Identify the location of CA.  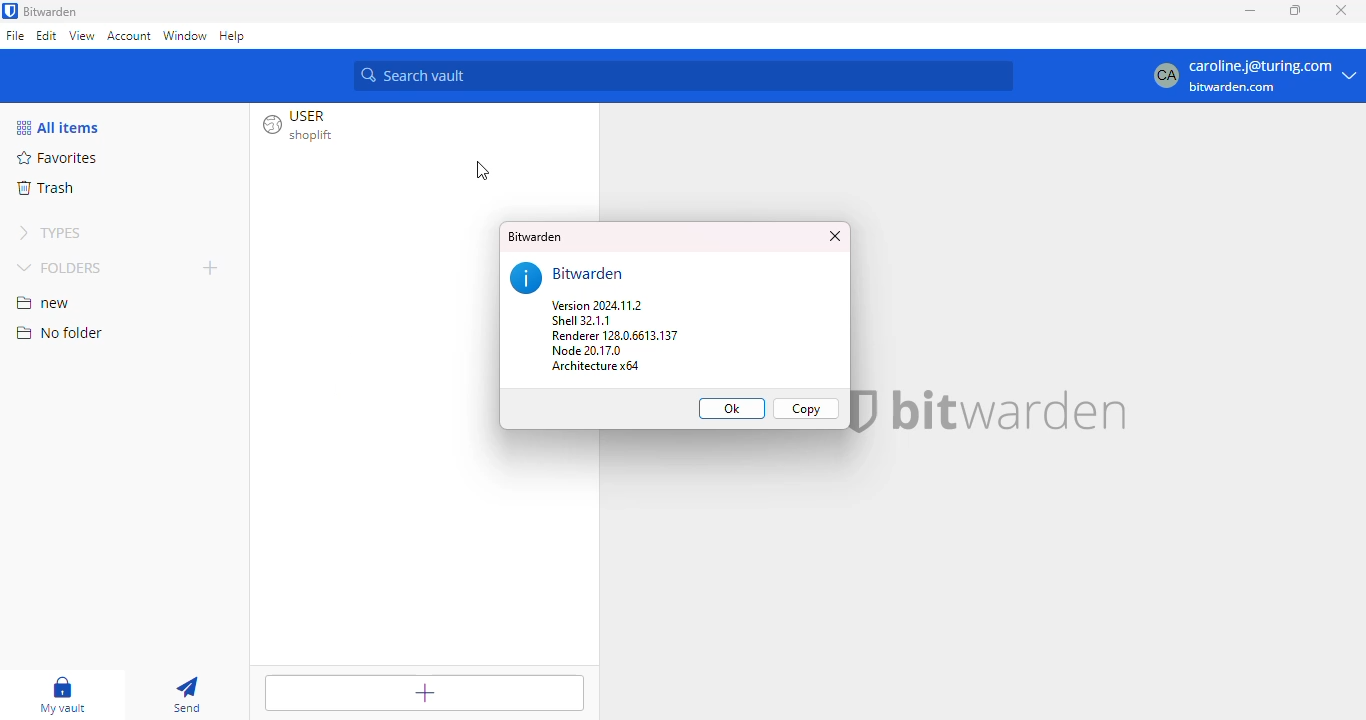
(1162, 76).